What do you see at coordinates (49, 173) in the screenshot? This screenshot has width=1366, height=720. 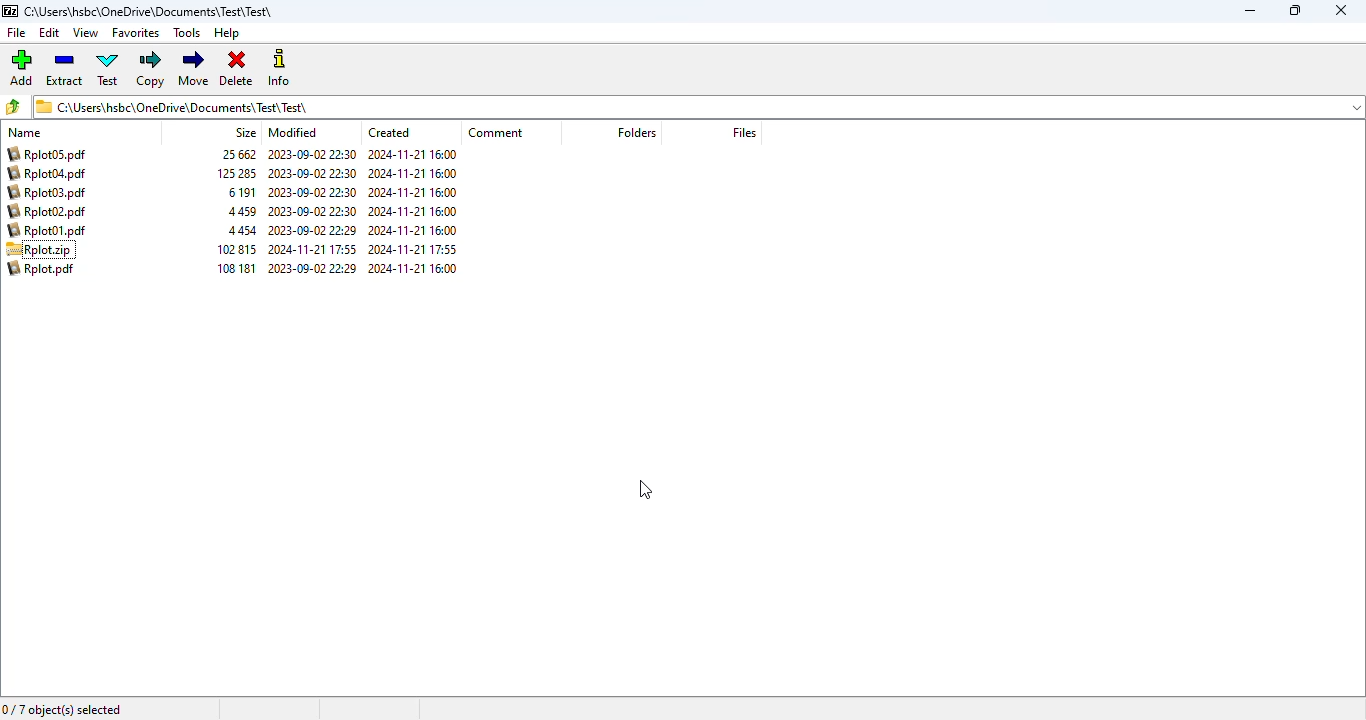 I see `Rplot04.pdf` at bounding box center [49, 173].